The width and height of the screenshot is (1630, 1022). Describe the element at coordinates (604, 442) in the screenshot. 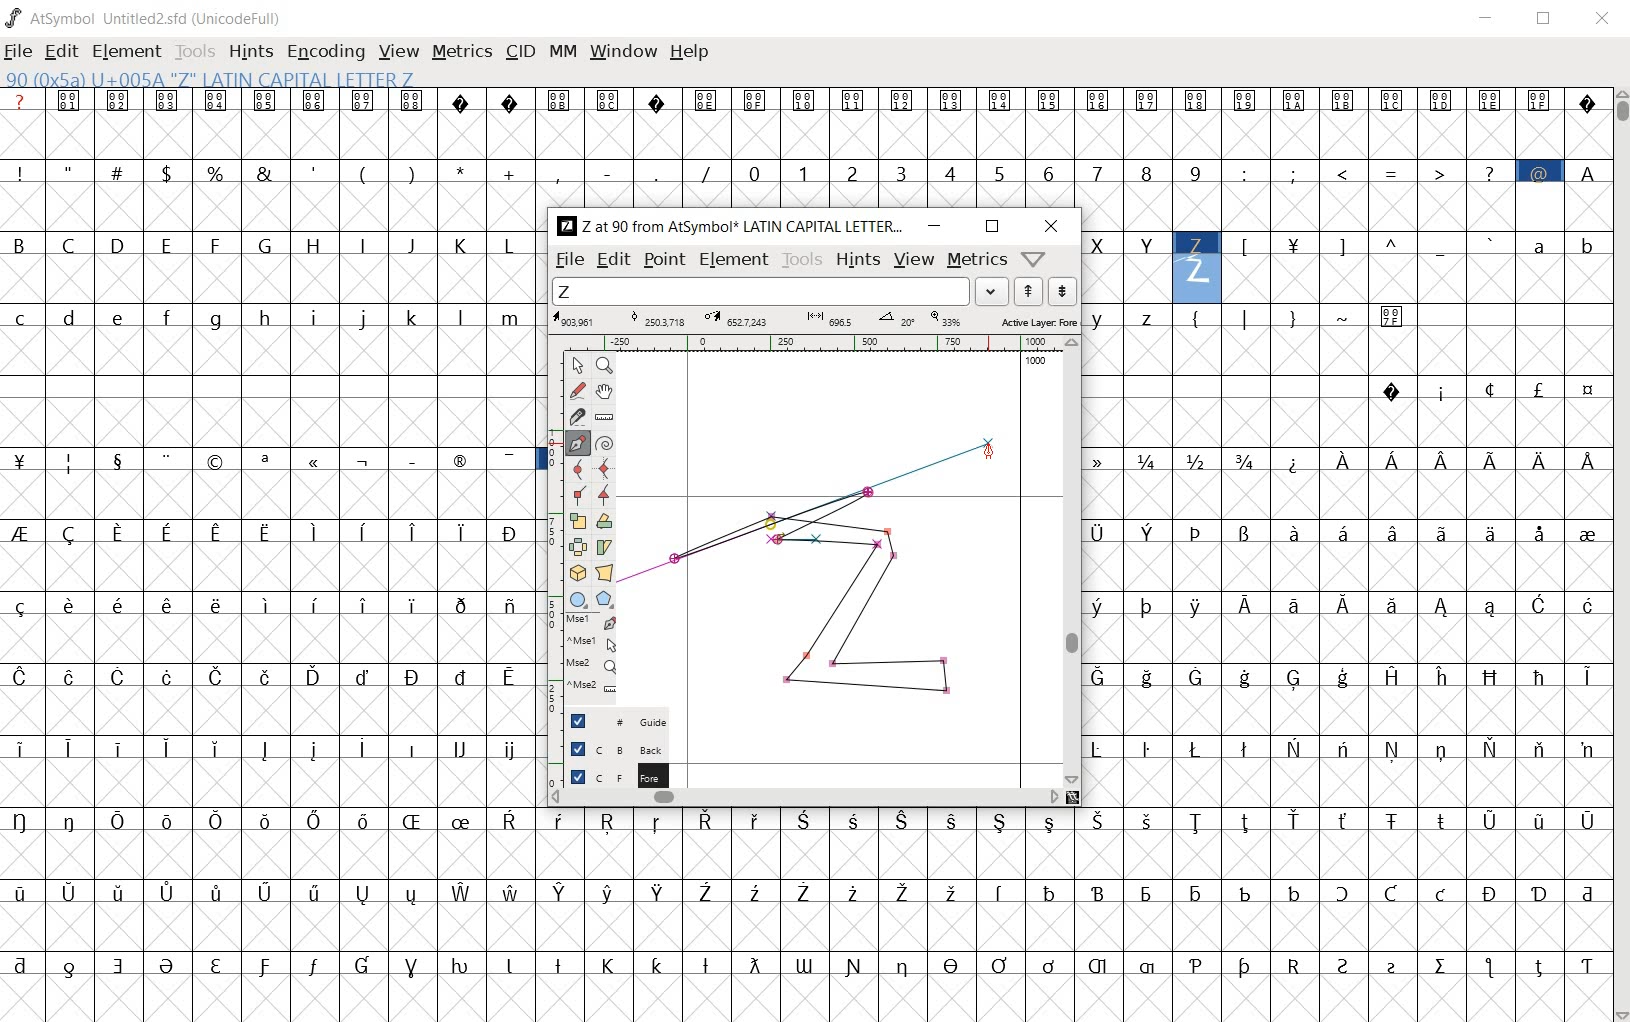

I see `change whether spiro is active or not` at that location.